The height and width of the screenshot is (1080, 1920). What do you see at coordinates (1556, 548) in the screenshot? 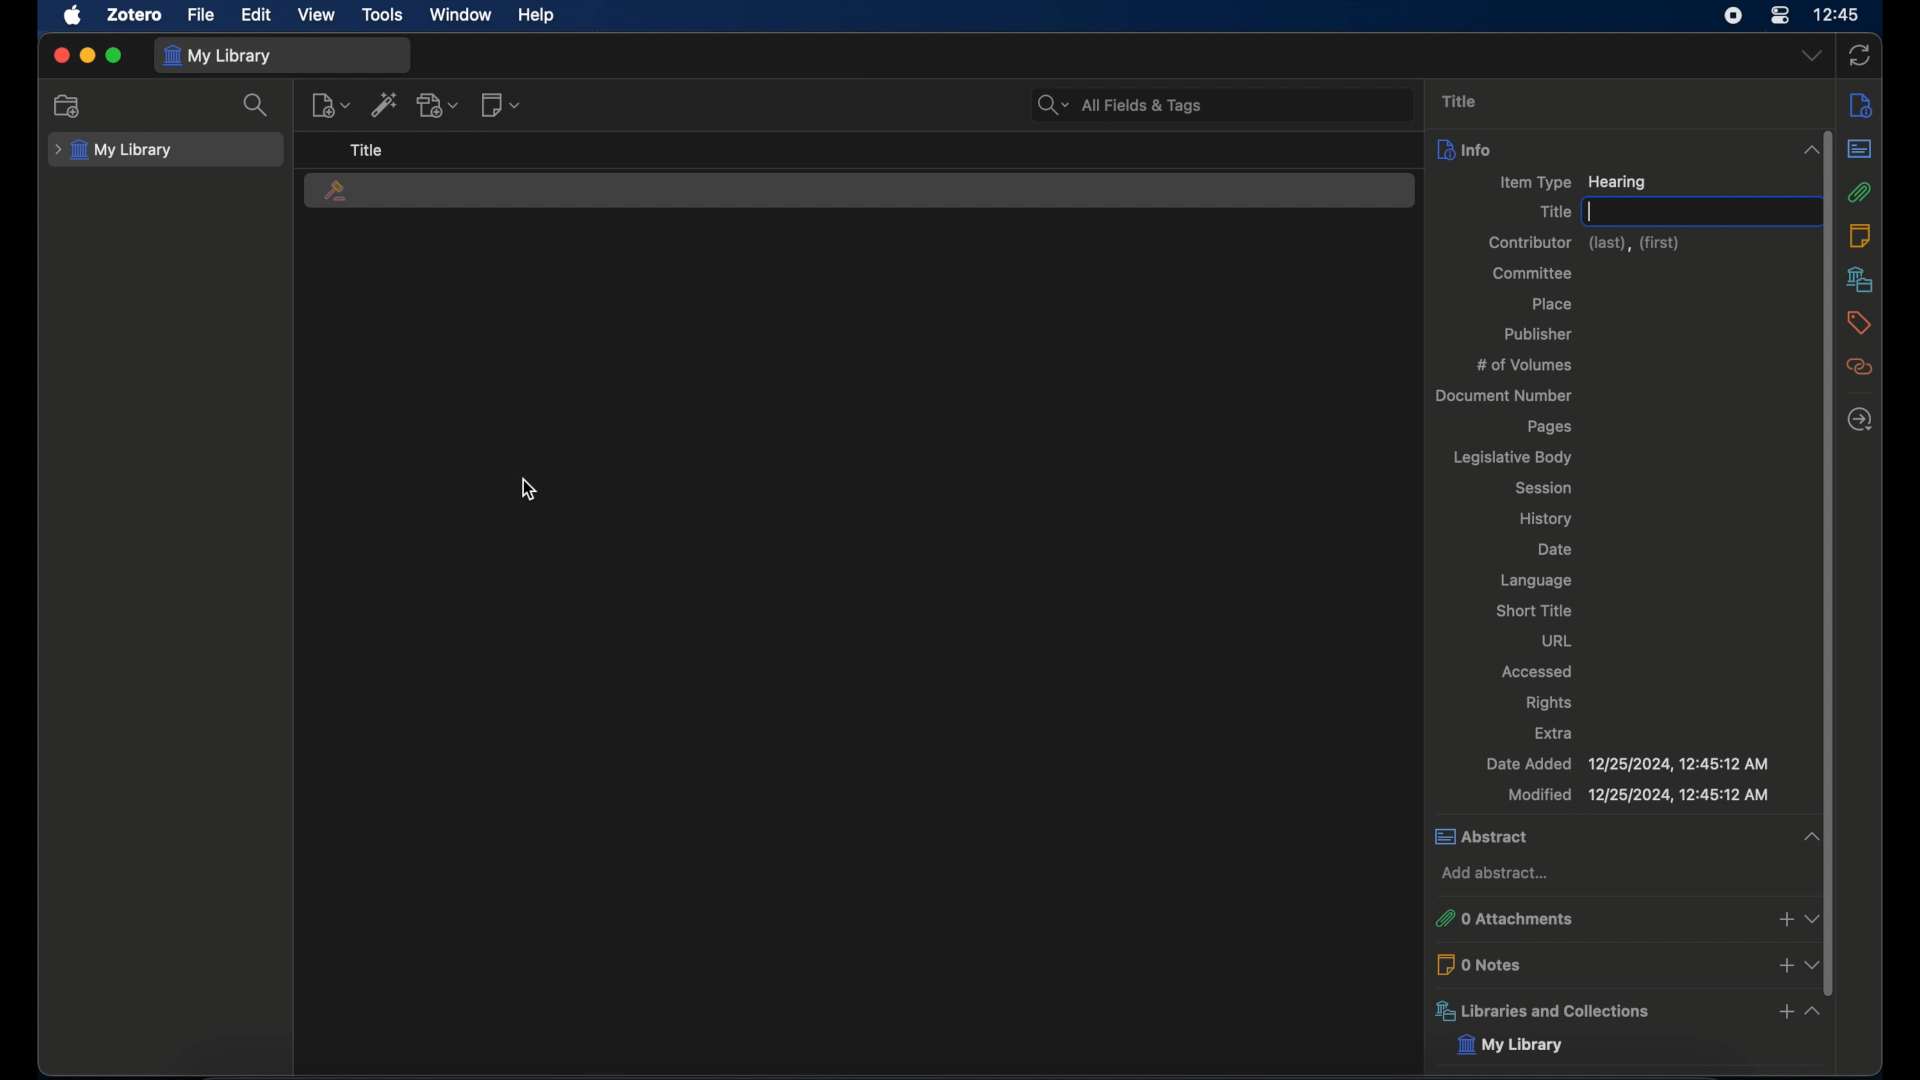
I see `date` at bounding box center [1556, 548].